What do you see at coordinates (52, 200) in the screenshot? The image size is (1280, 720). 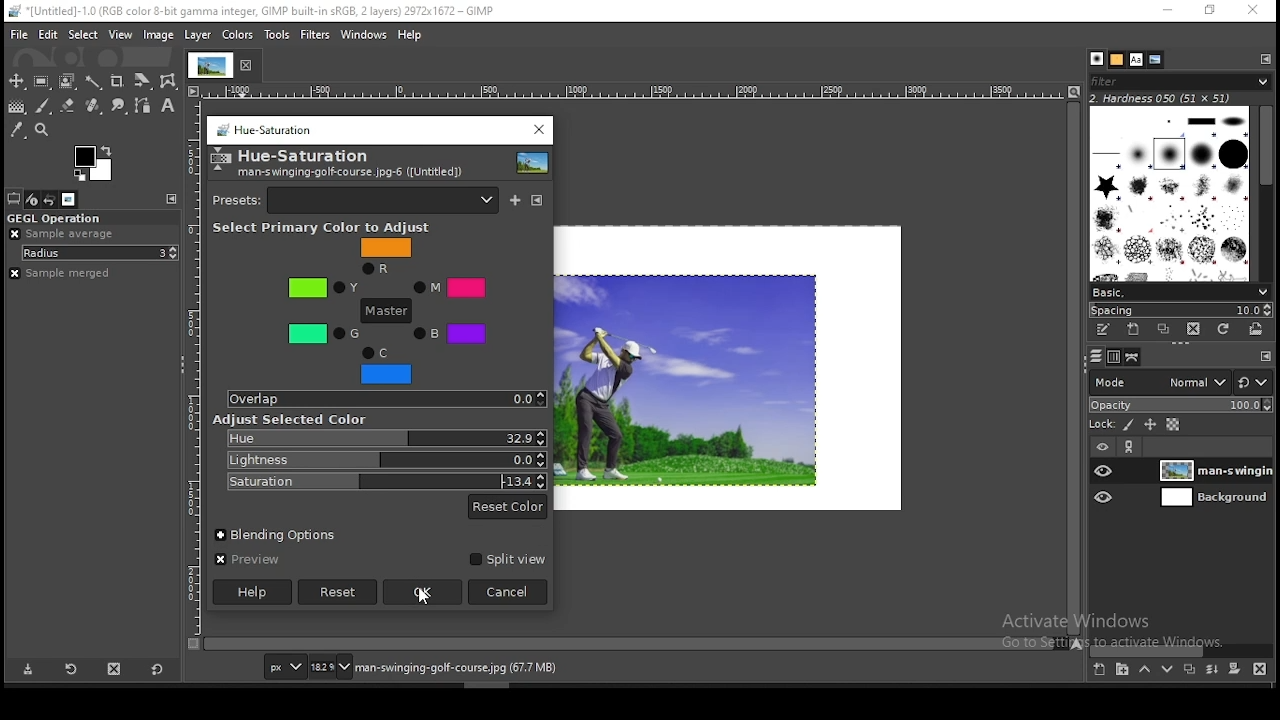 I see `undo history` at bounding box center [52, 200].